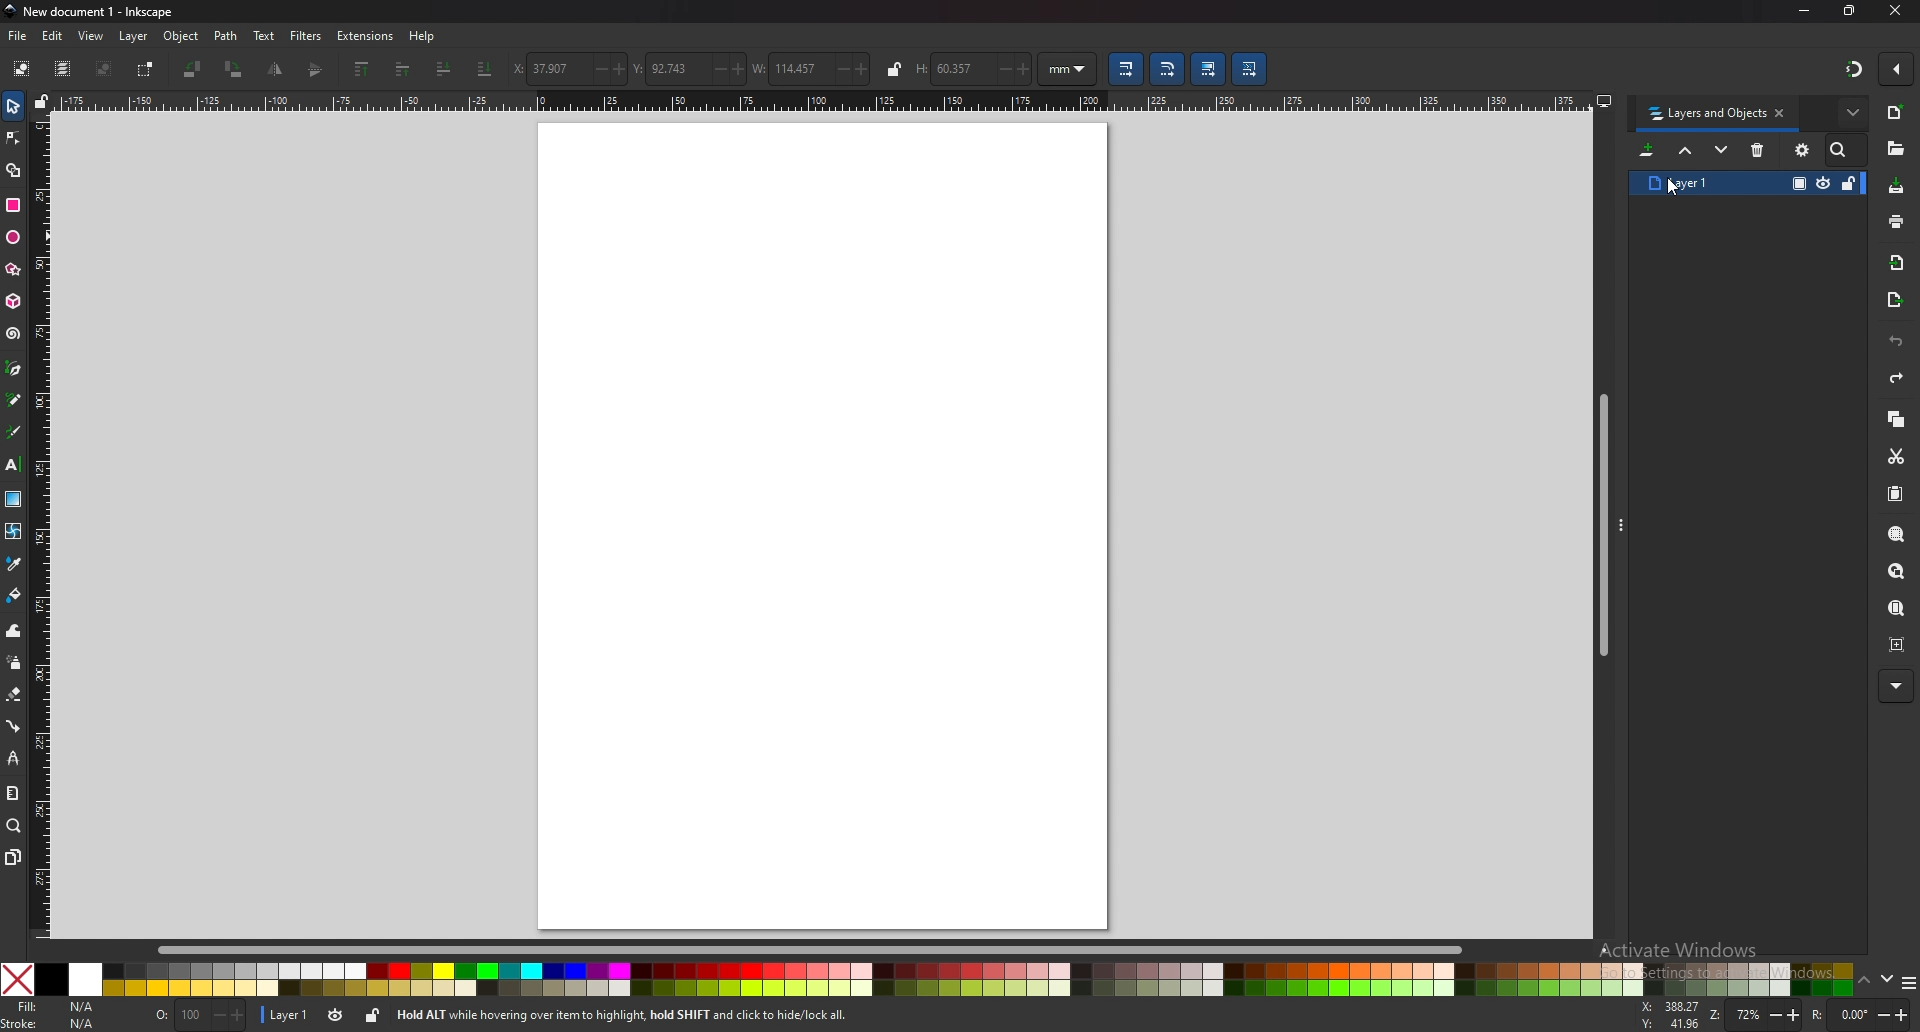 The width and height of the screenshot is (1920, 1032). What do you see at coordinates (1896, 493) in the screenshot?
I see `paste` at bounding box center [1896, 493].